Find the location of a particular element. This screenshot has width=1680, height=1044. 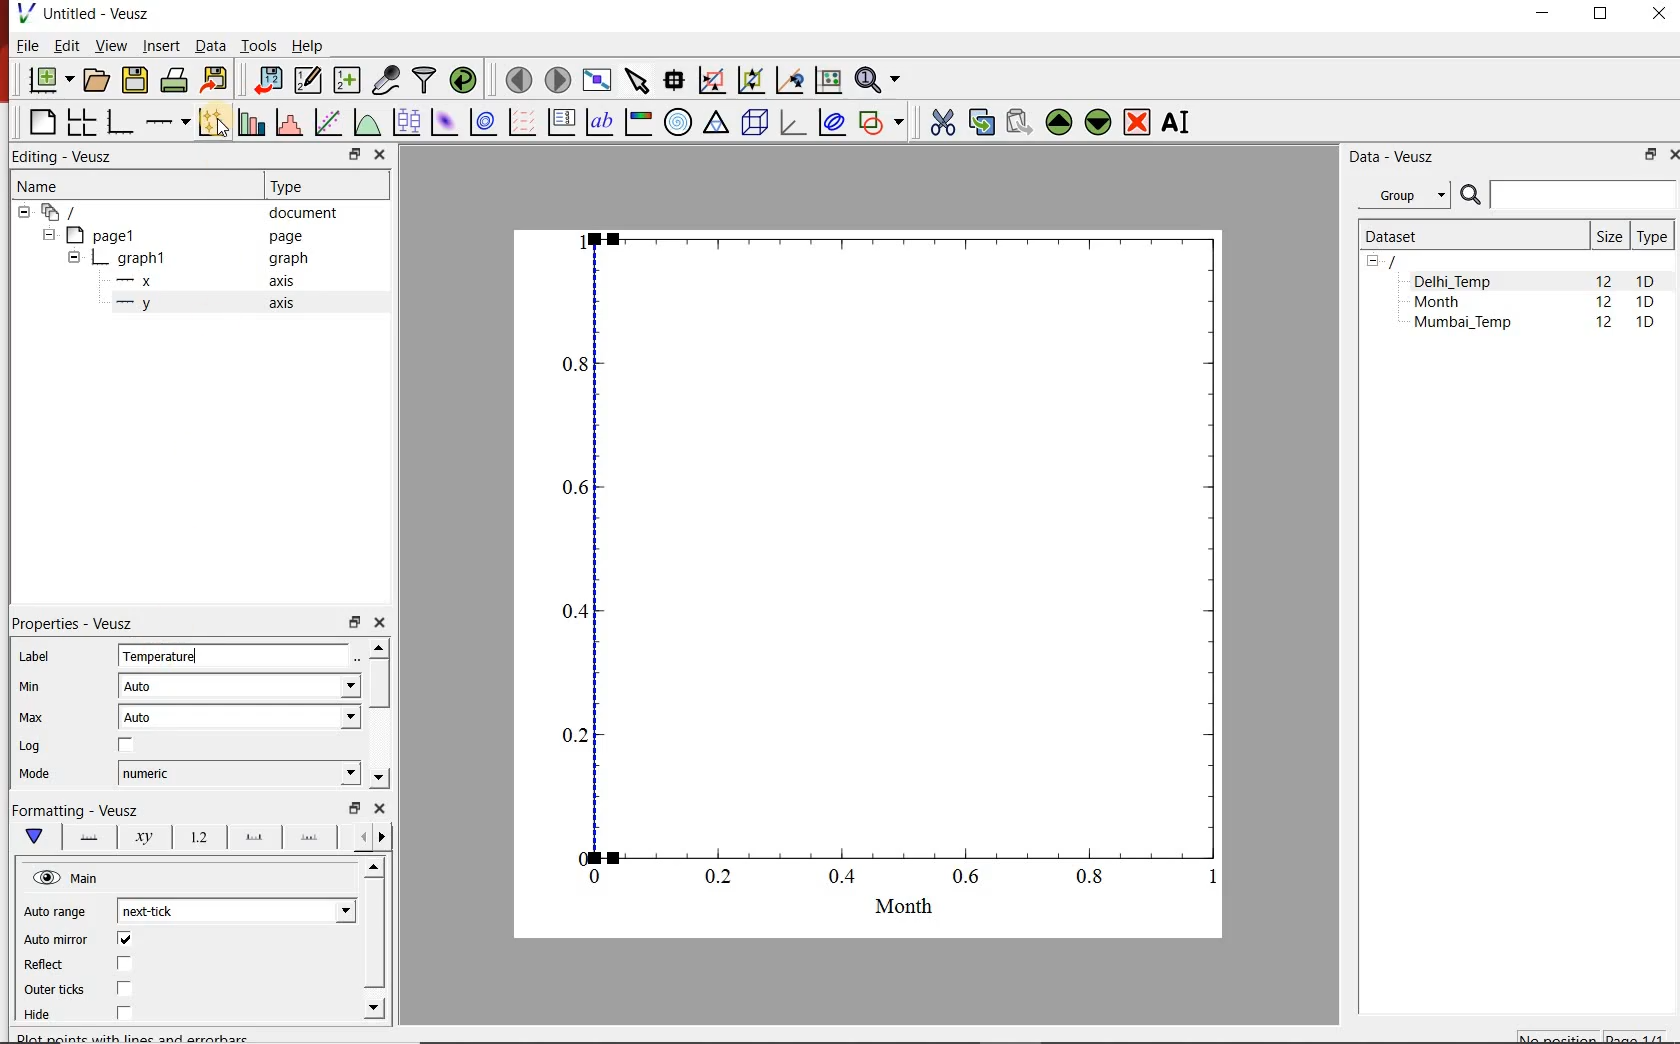

move to the previous page is located at coordinates (518, 79).